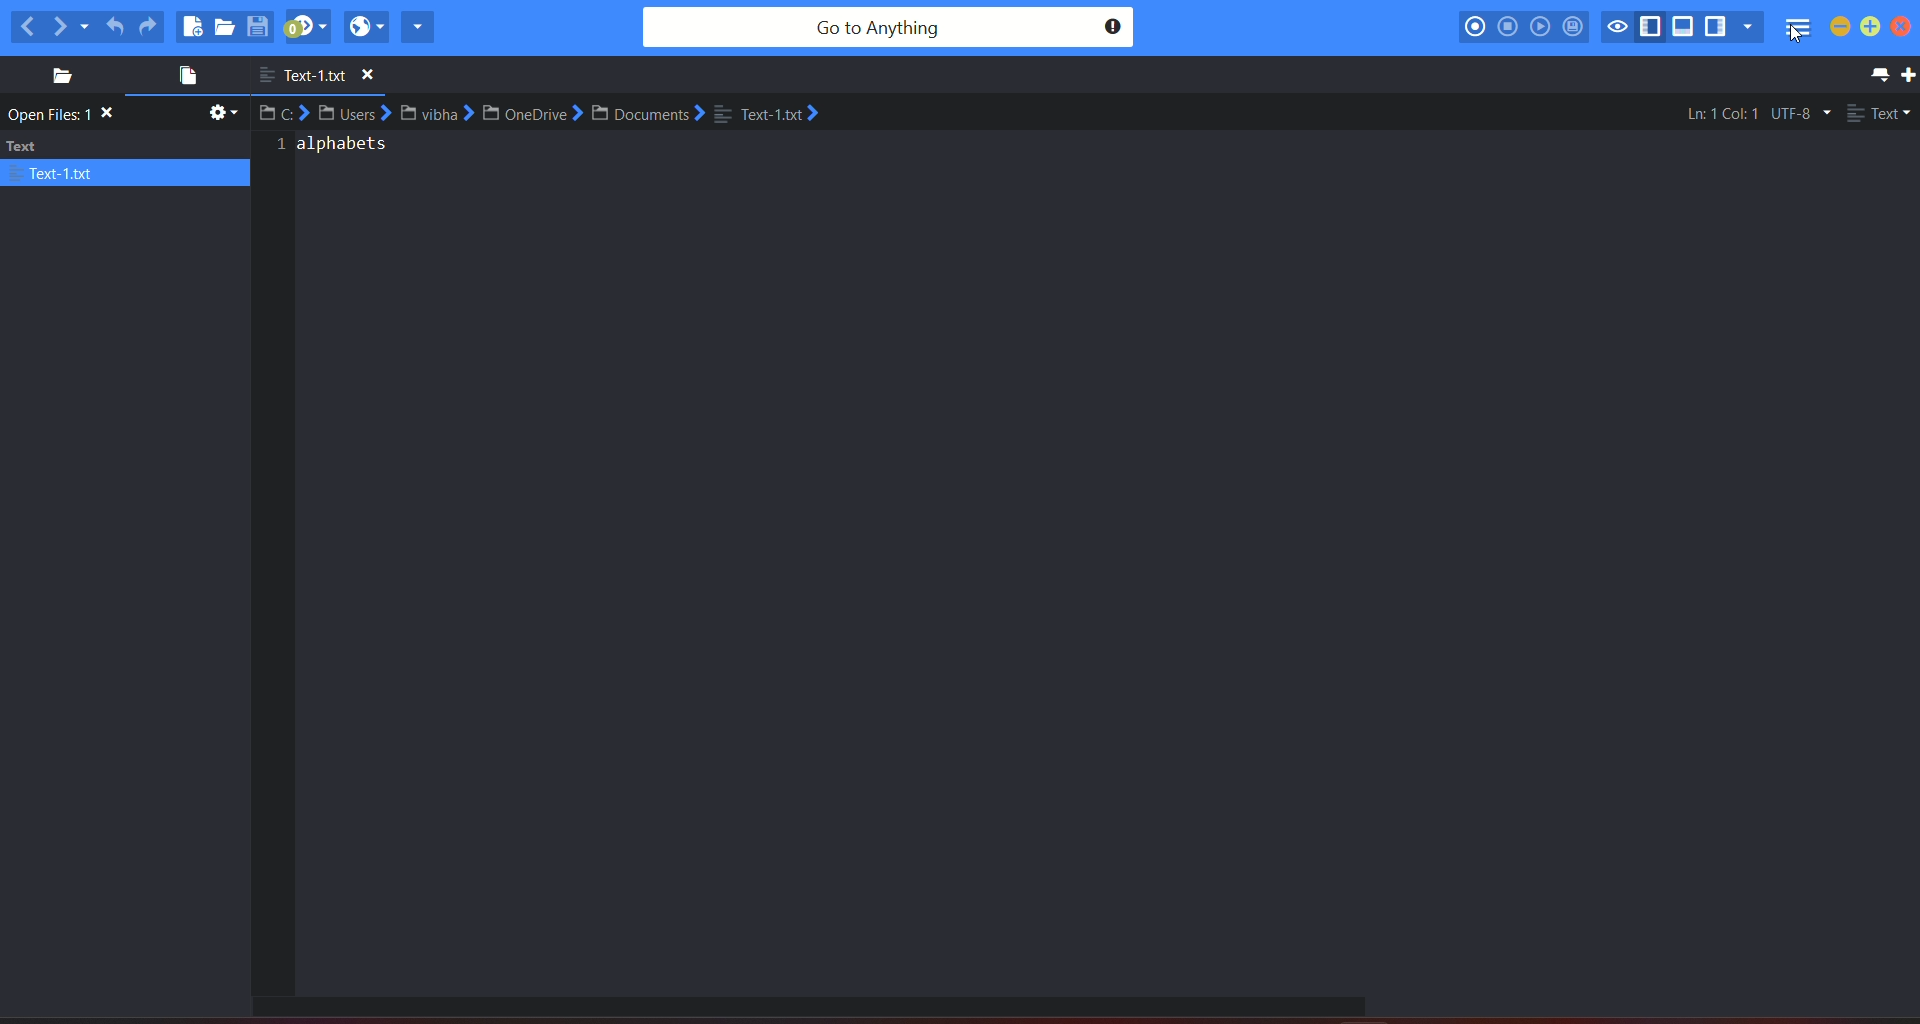  What do you see at coordinates (182, 78) in the screenshot?
I see `open file` at bounding box center [182, 78].